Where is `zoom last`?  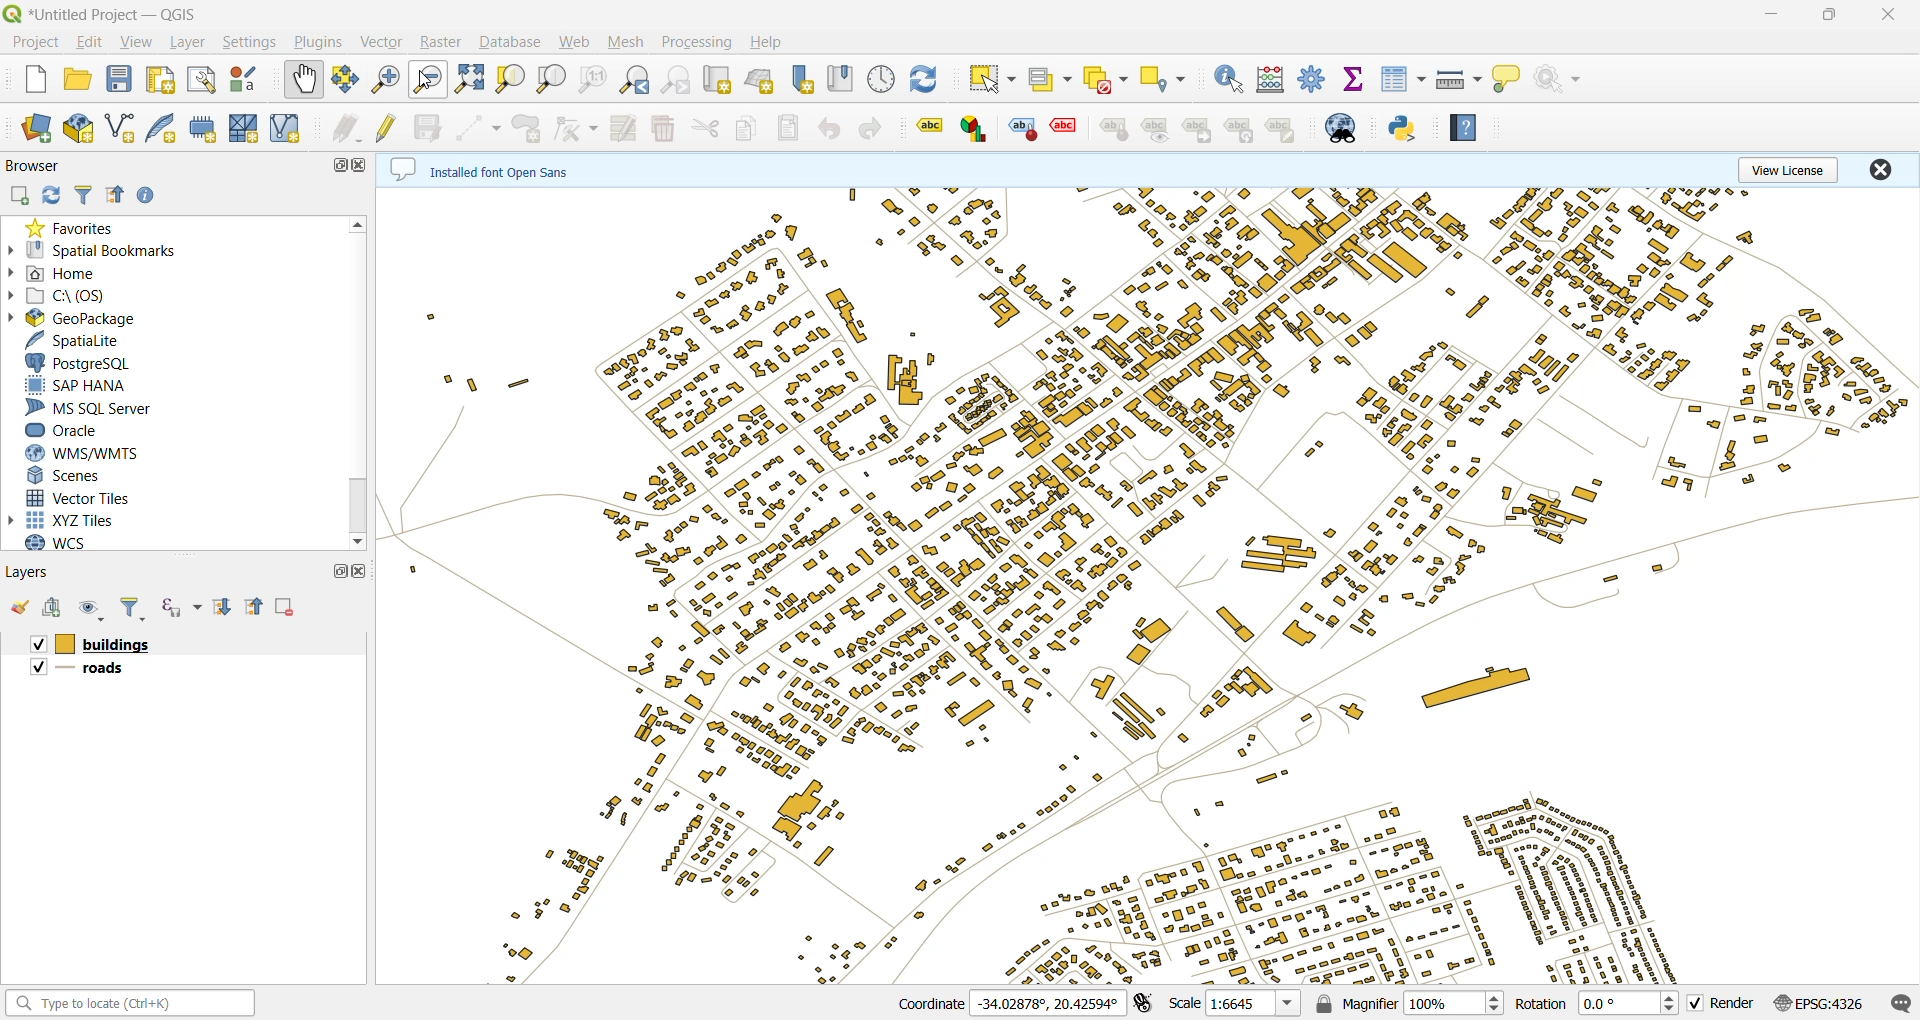
zoom last is located at coordinates (641, 80).